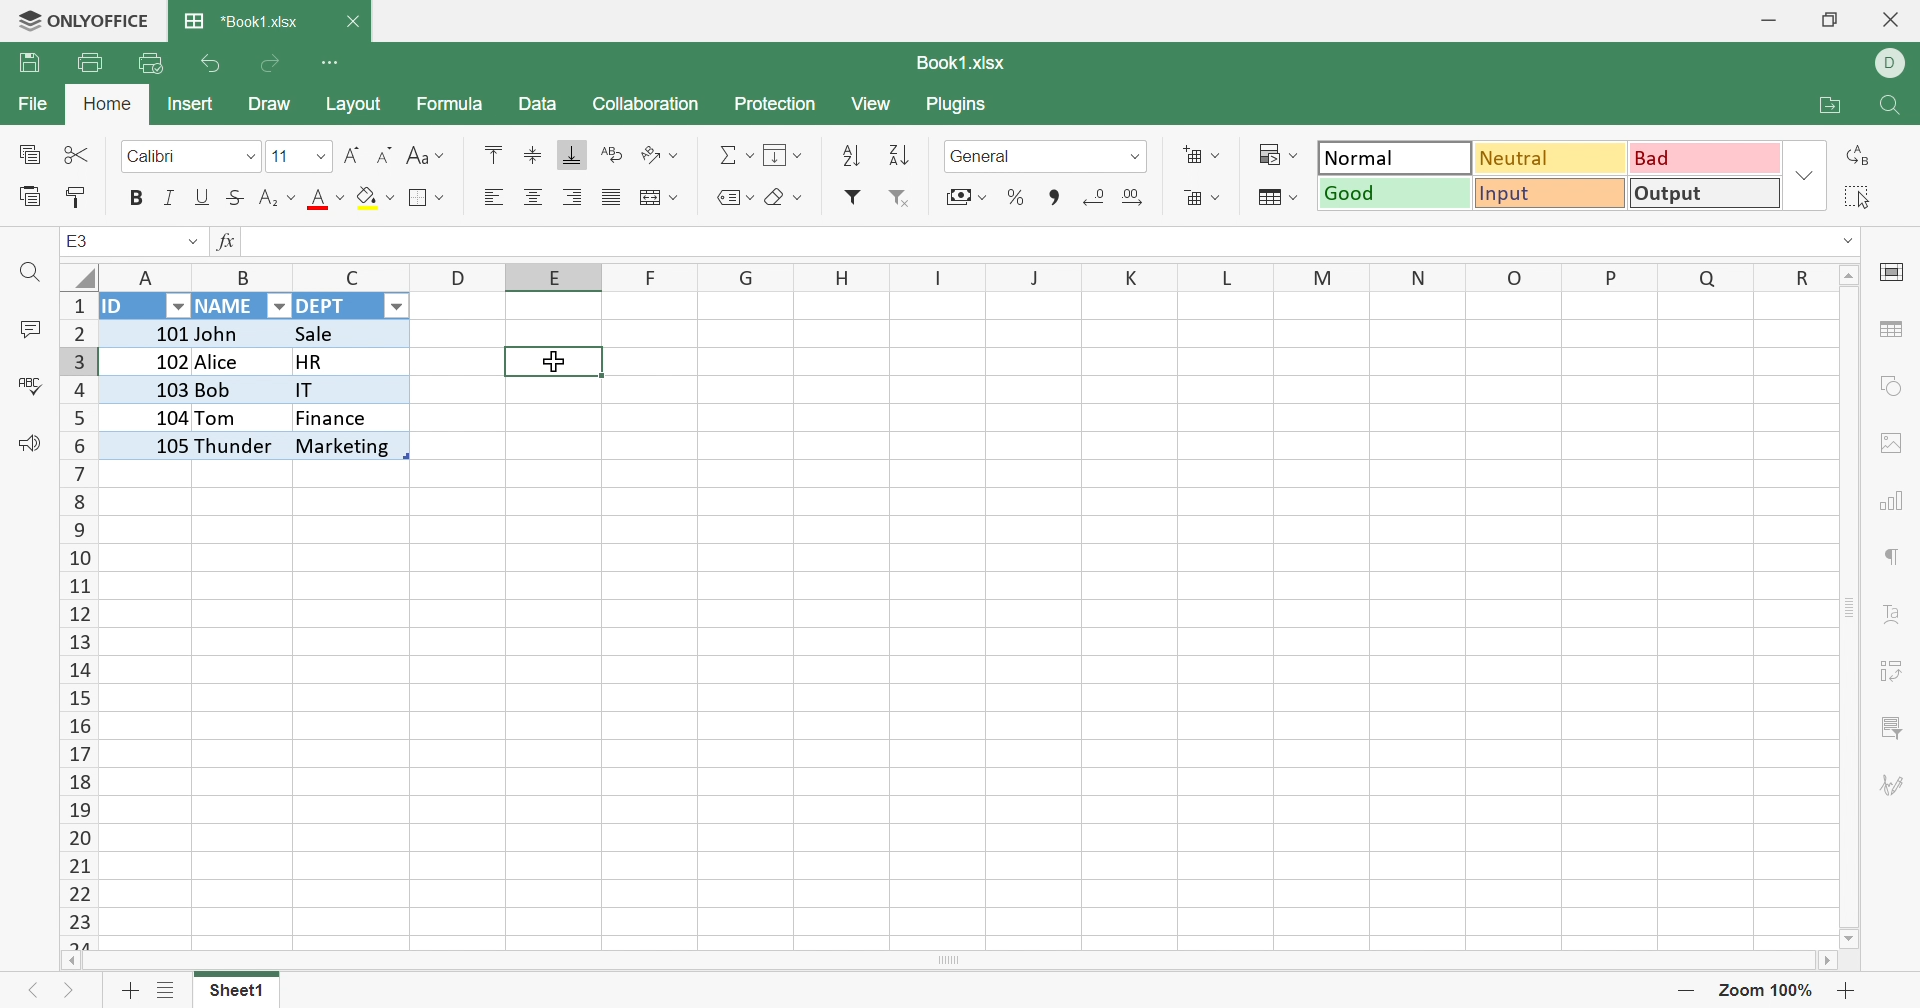 The height and width of the screenshot is (1008, 1920). I want to click on Column Names, so click(964, 276).